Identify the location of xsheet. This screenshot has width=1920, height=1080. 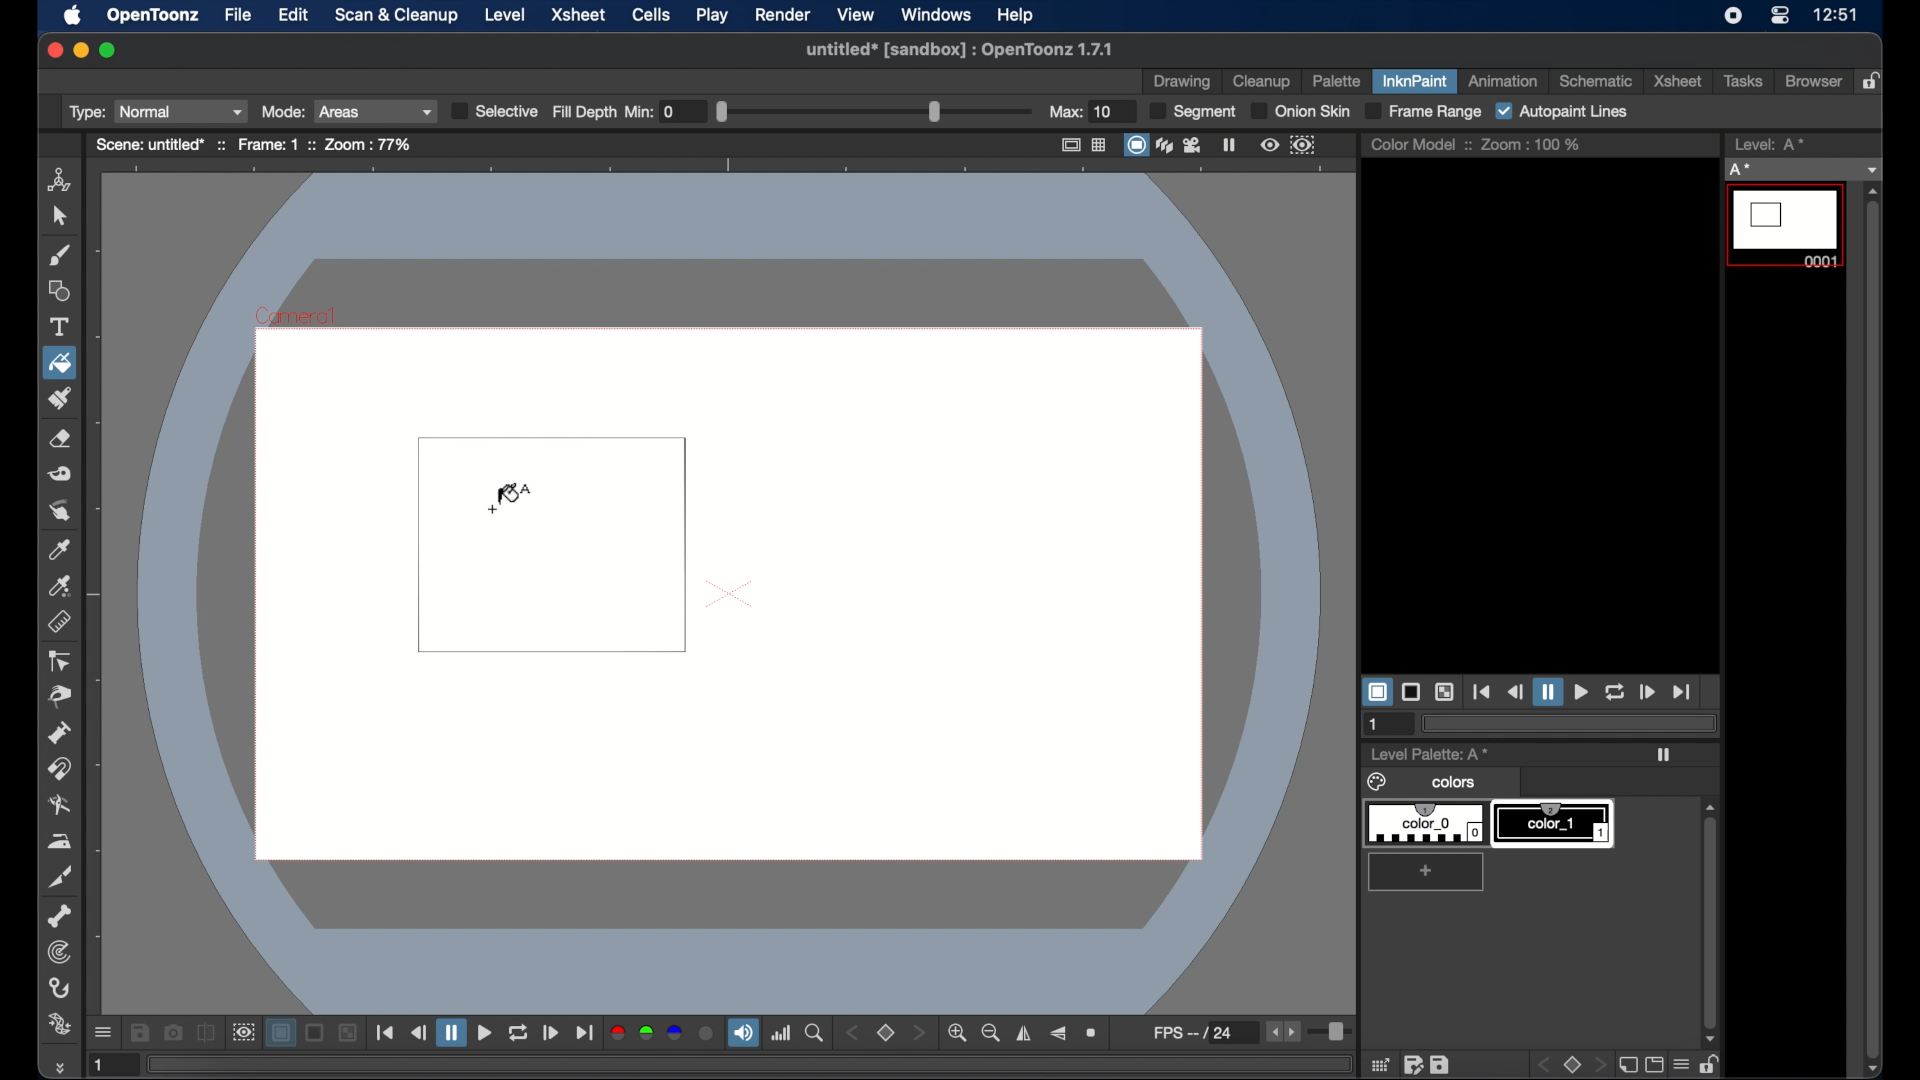
(581, 16).